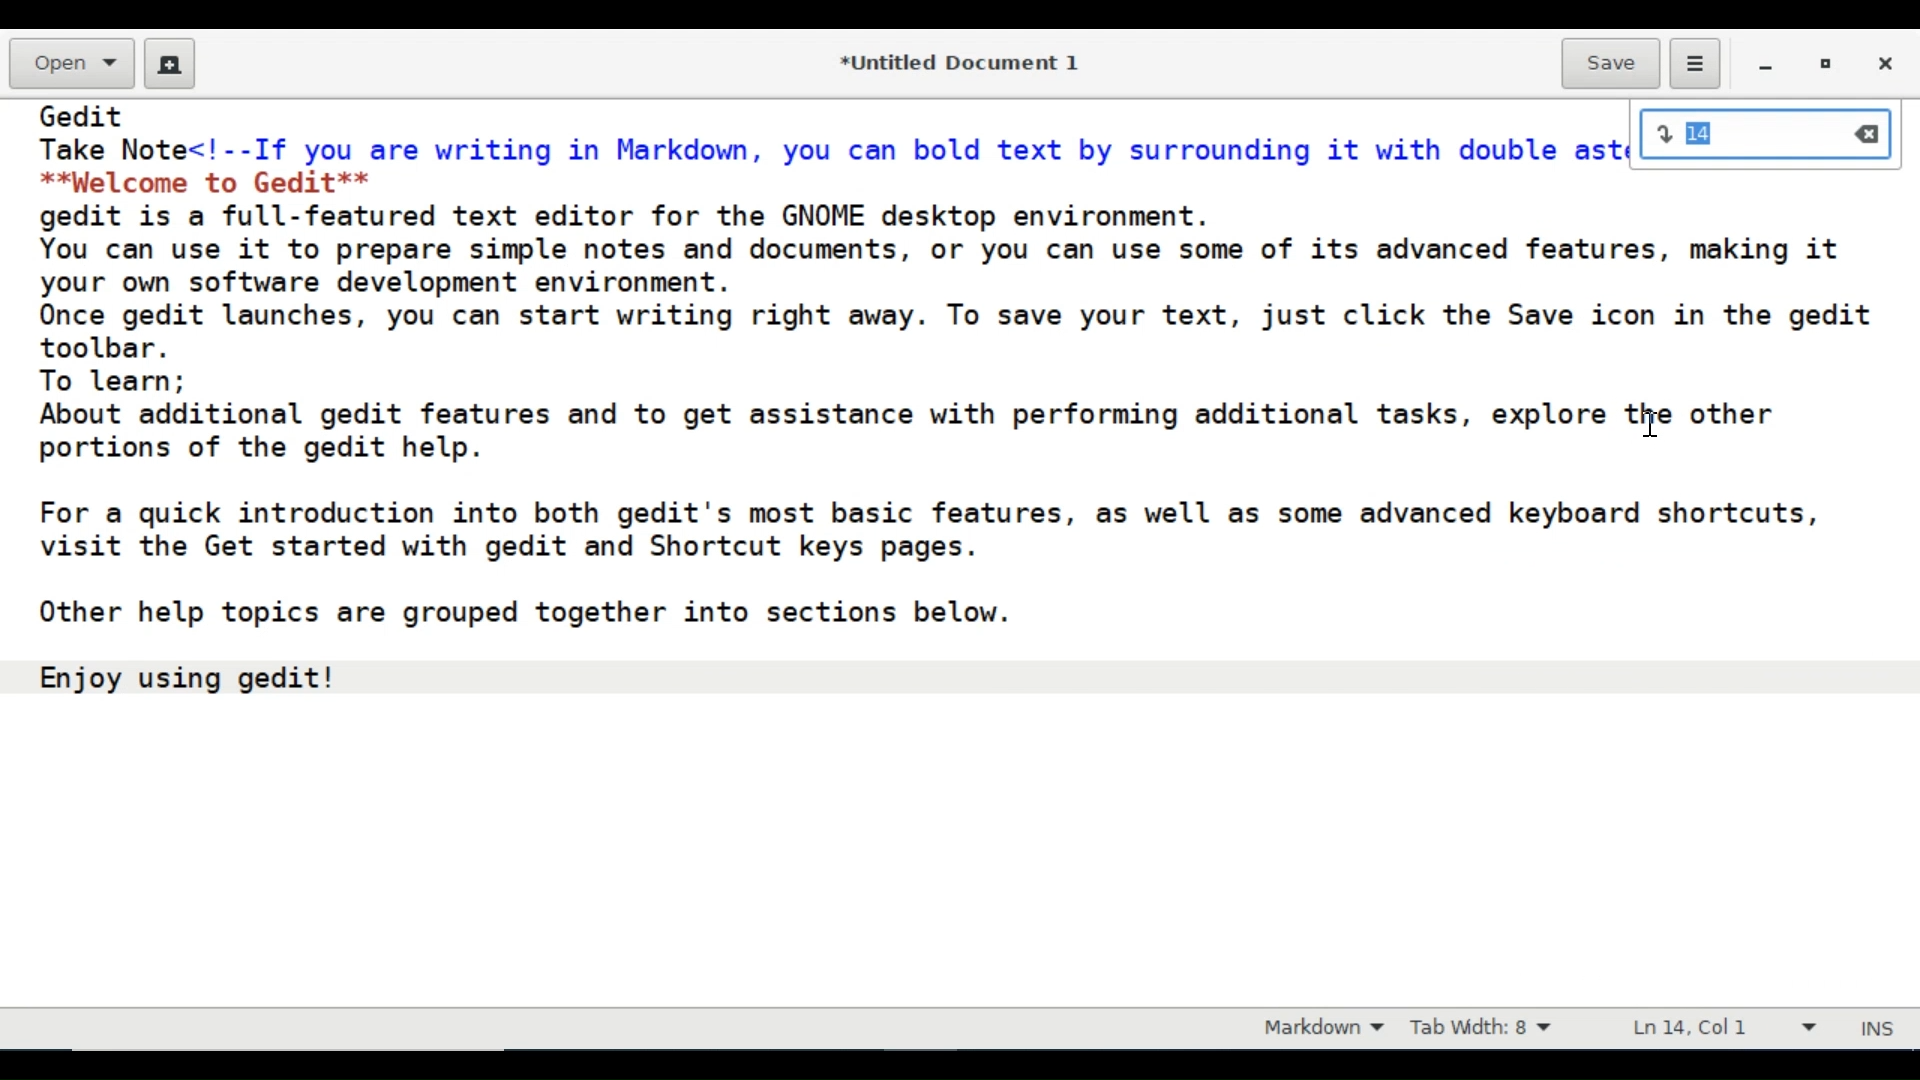  I want to click on Open, so click(70, 64).